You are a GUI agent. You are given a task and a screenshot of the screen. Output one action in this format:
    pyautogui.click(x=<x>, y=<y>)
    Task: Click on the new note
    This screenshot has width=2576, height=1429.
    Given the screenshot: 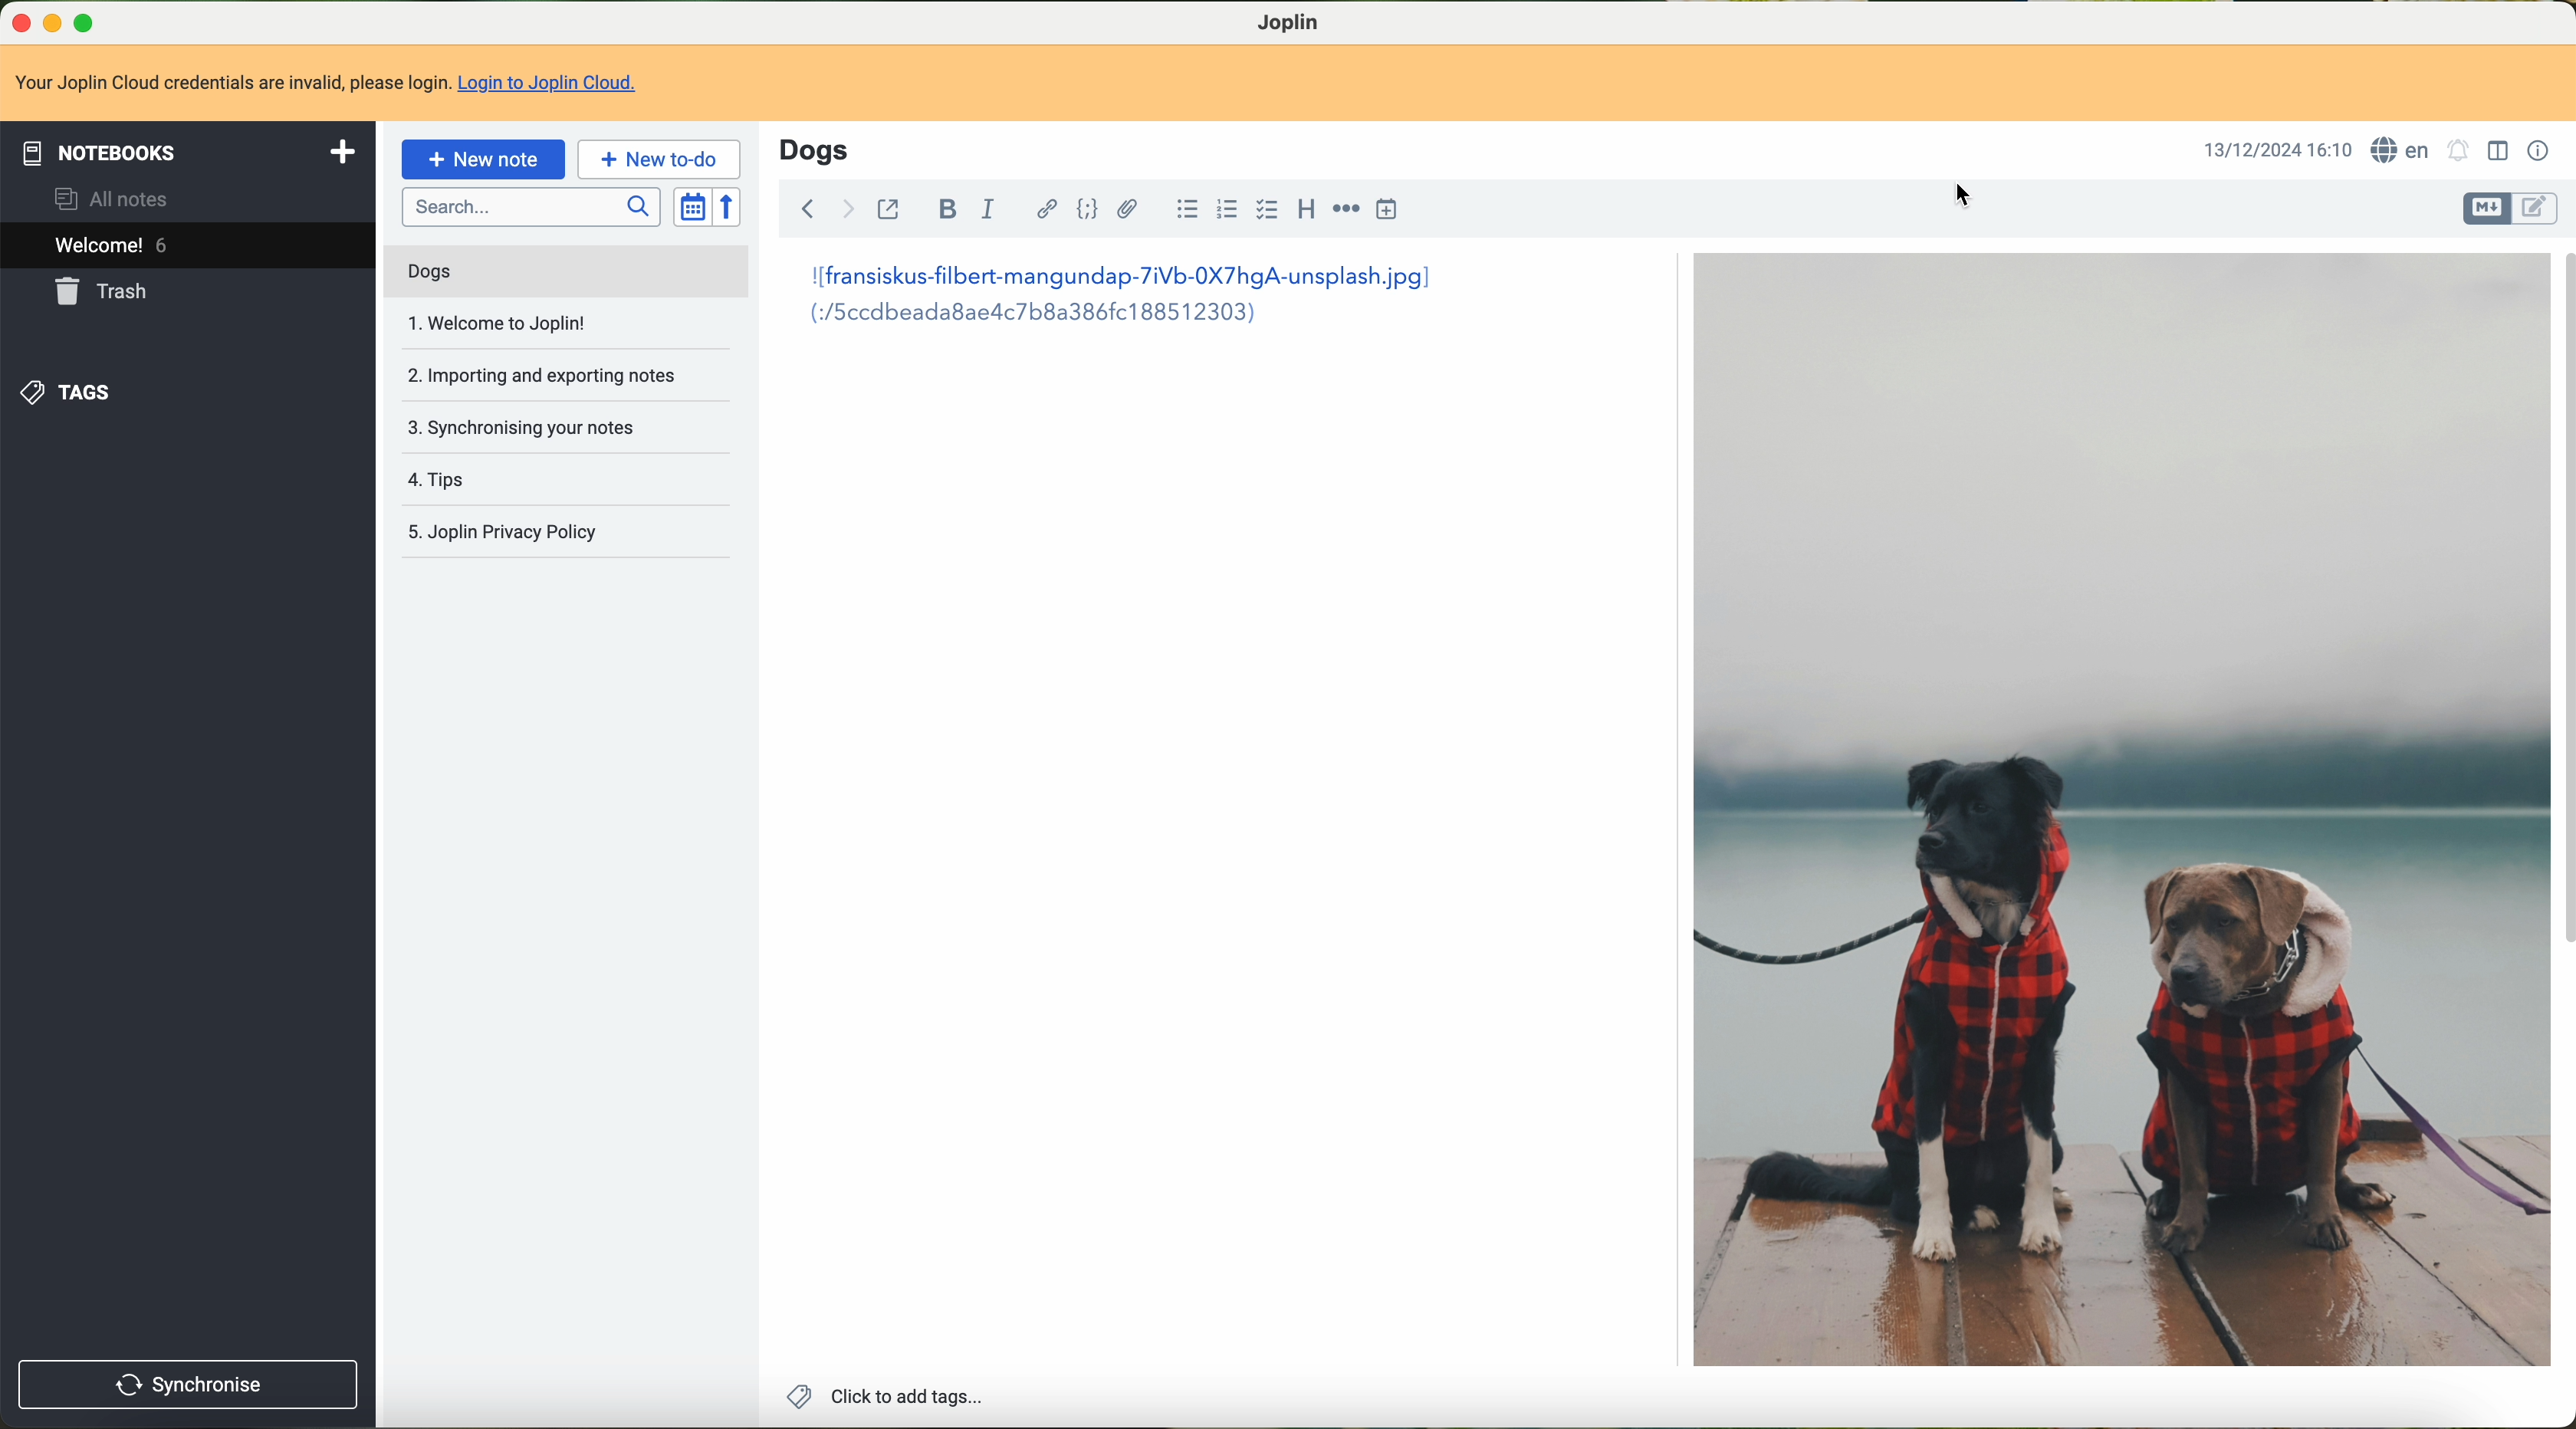 What is the action you would take?
    pyautogui.click(x=484, y=157)
    